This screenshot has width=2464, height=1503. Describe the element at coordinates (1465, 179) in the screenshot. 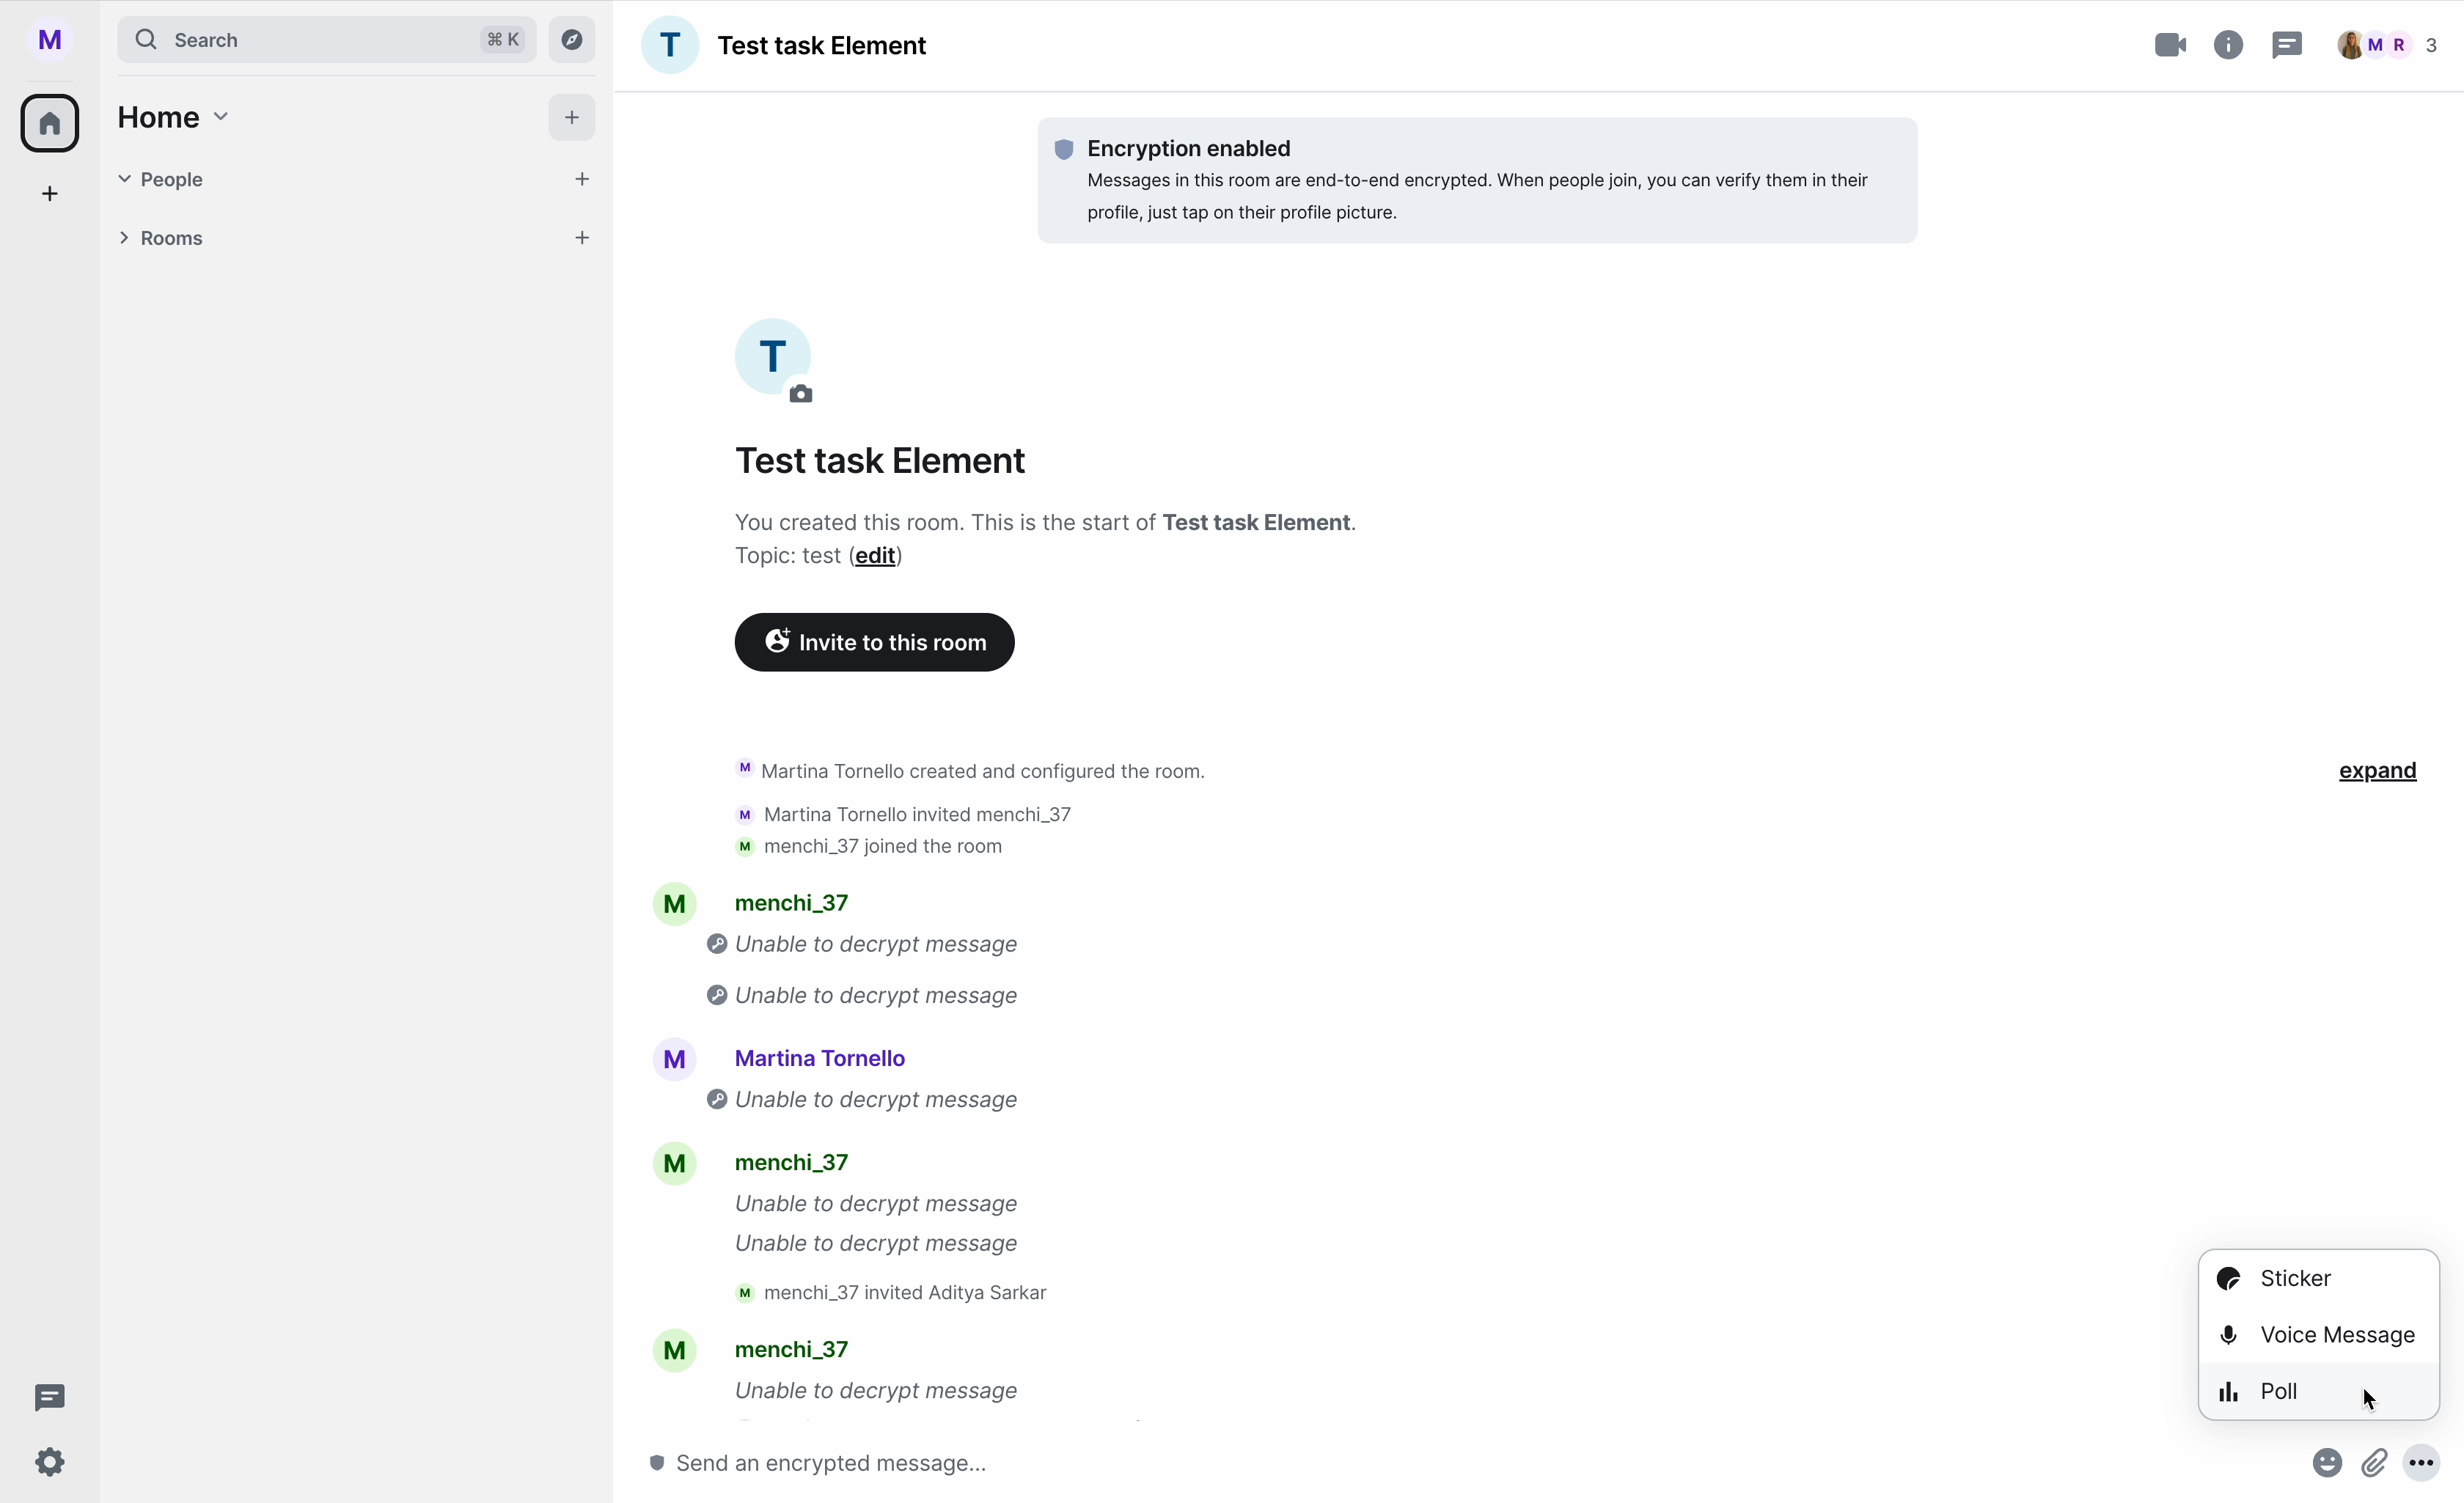

I see ` Encryption enabledMessages in this room are end-to-end encrypted. When people join, you can verify them in theirprofile, just tap on their profile picture.` at that location.